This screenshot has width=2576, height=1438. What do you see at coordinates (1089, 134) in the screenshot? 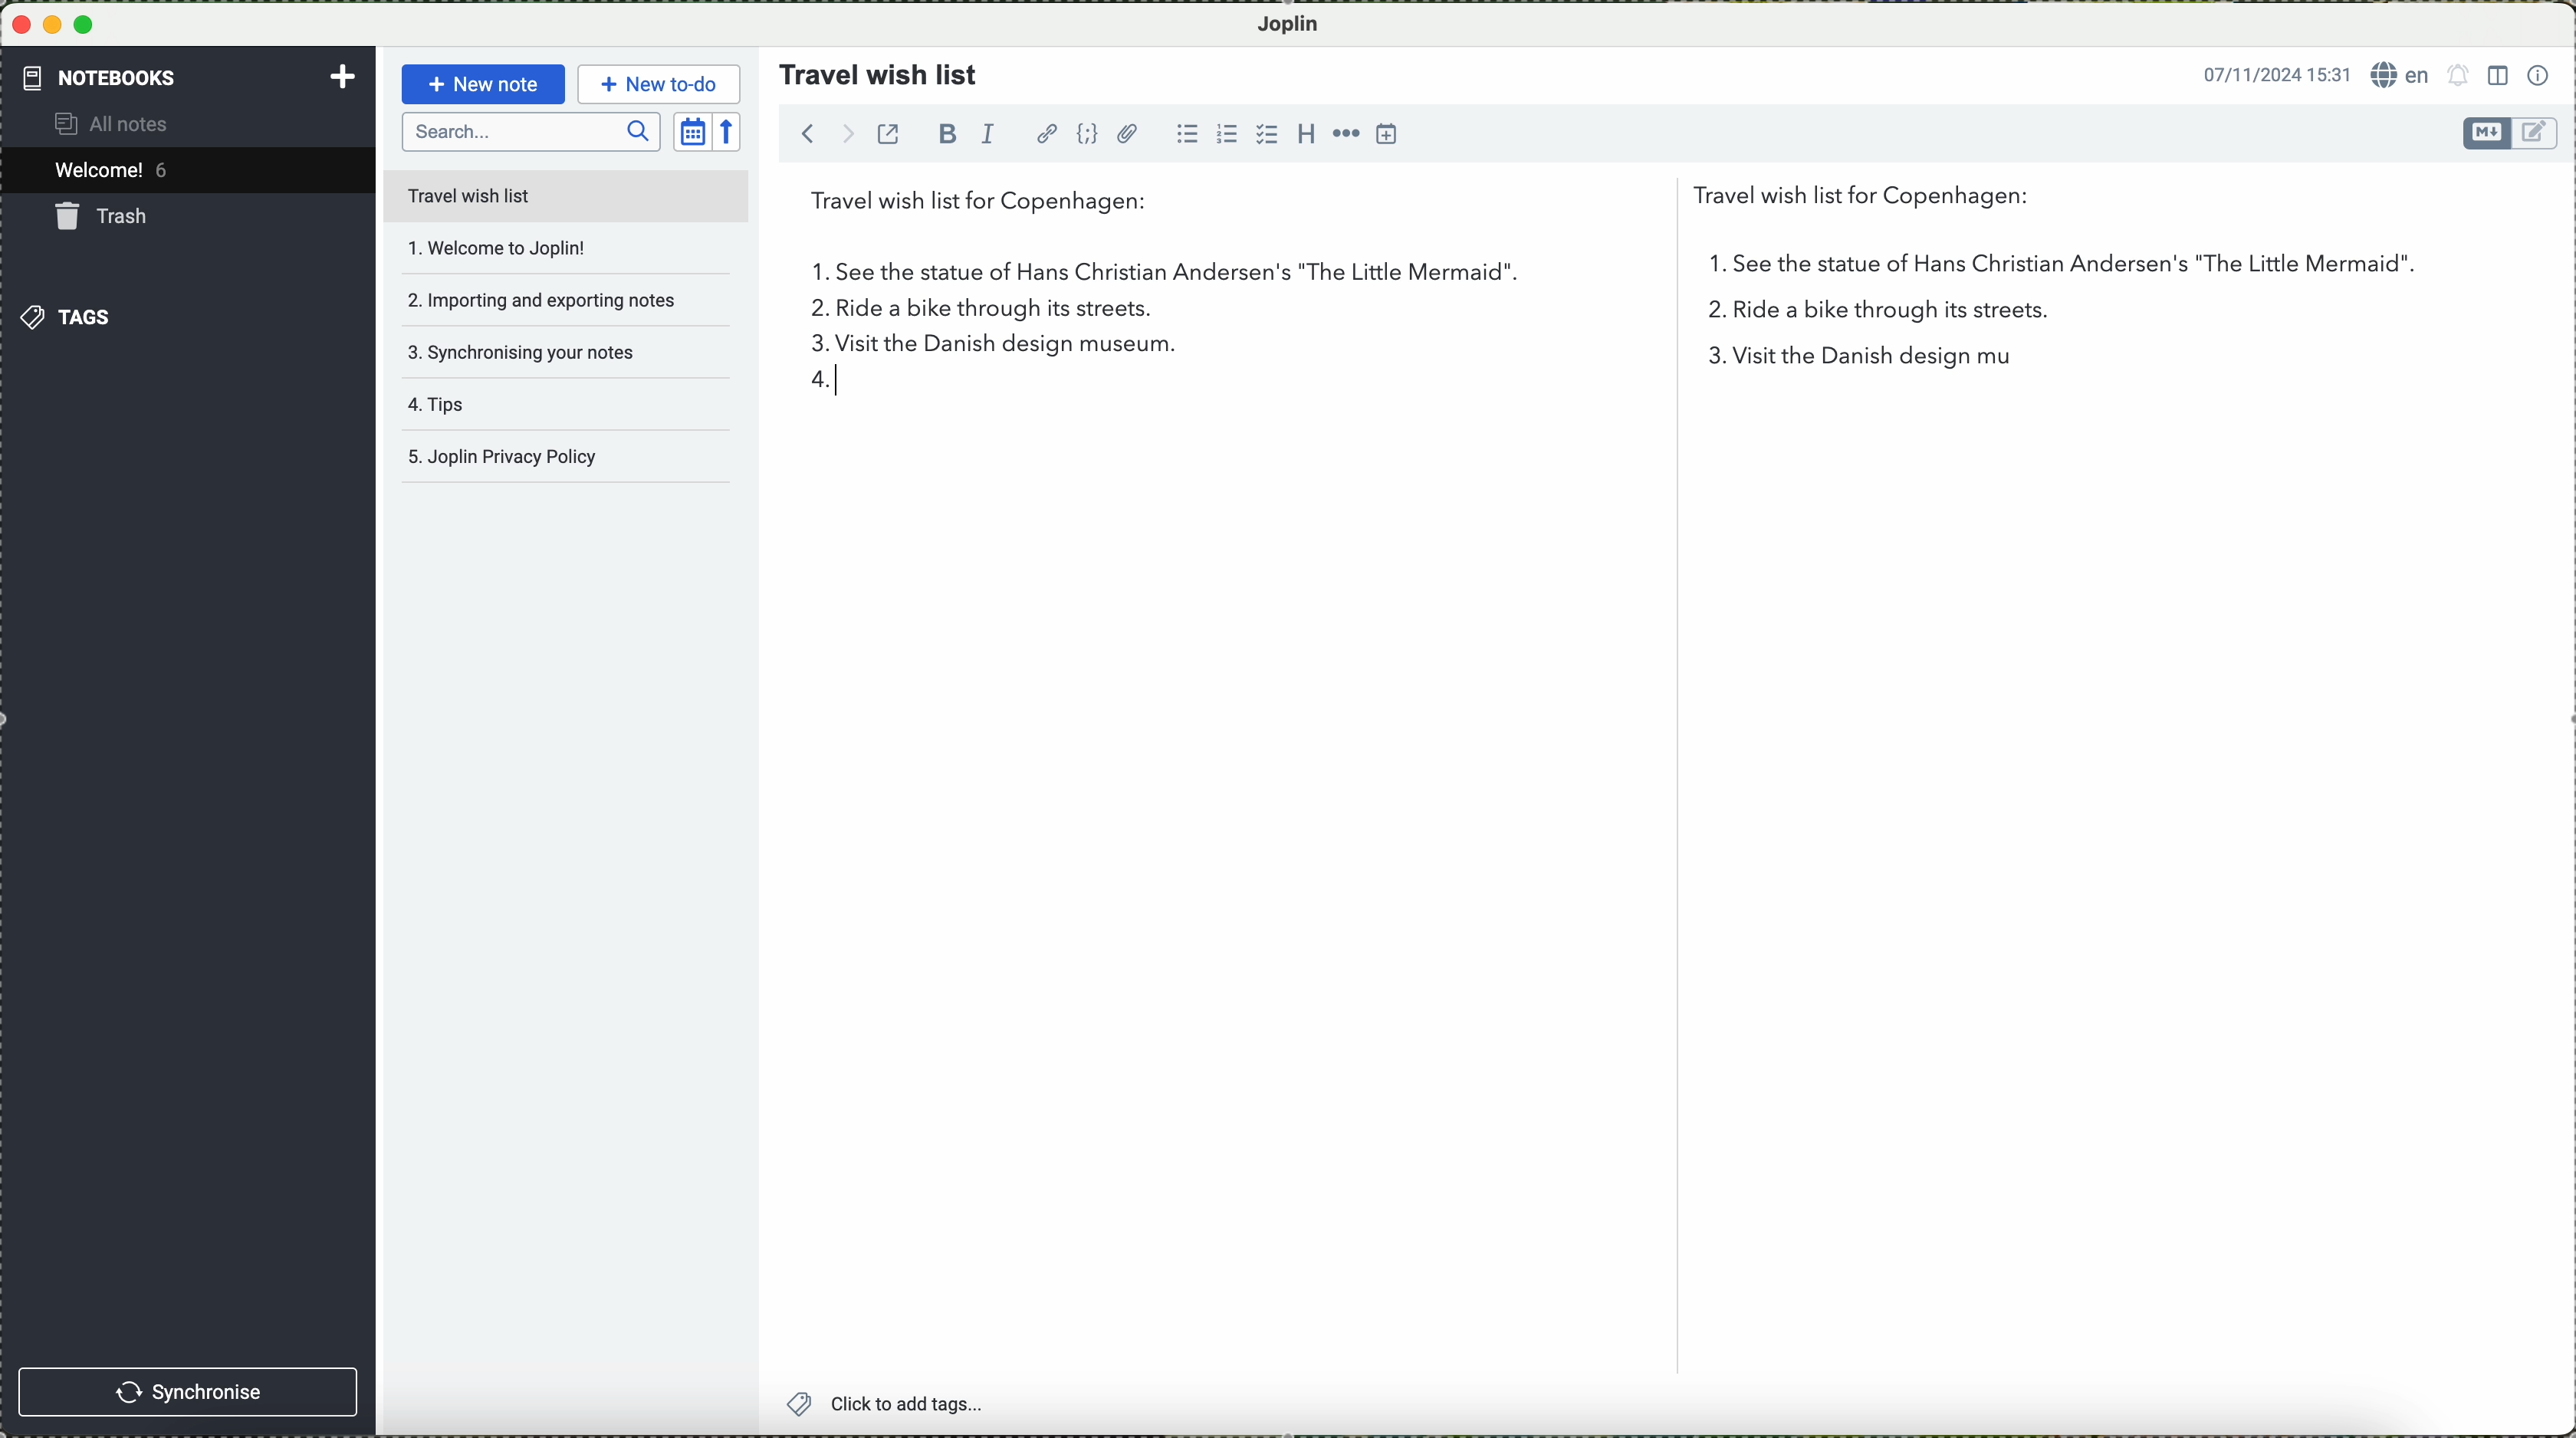
I see `code` at bounding box center [1089, 134].